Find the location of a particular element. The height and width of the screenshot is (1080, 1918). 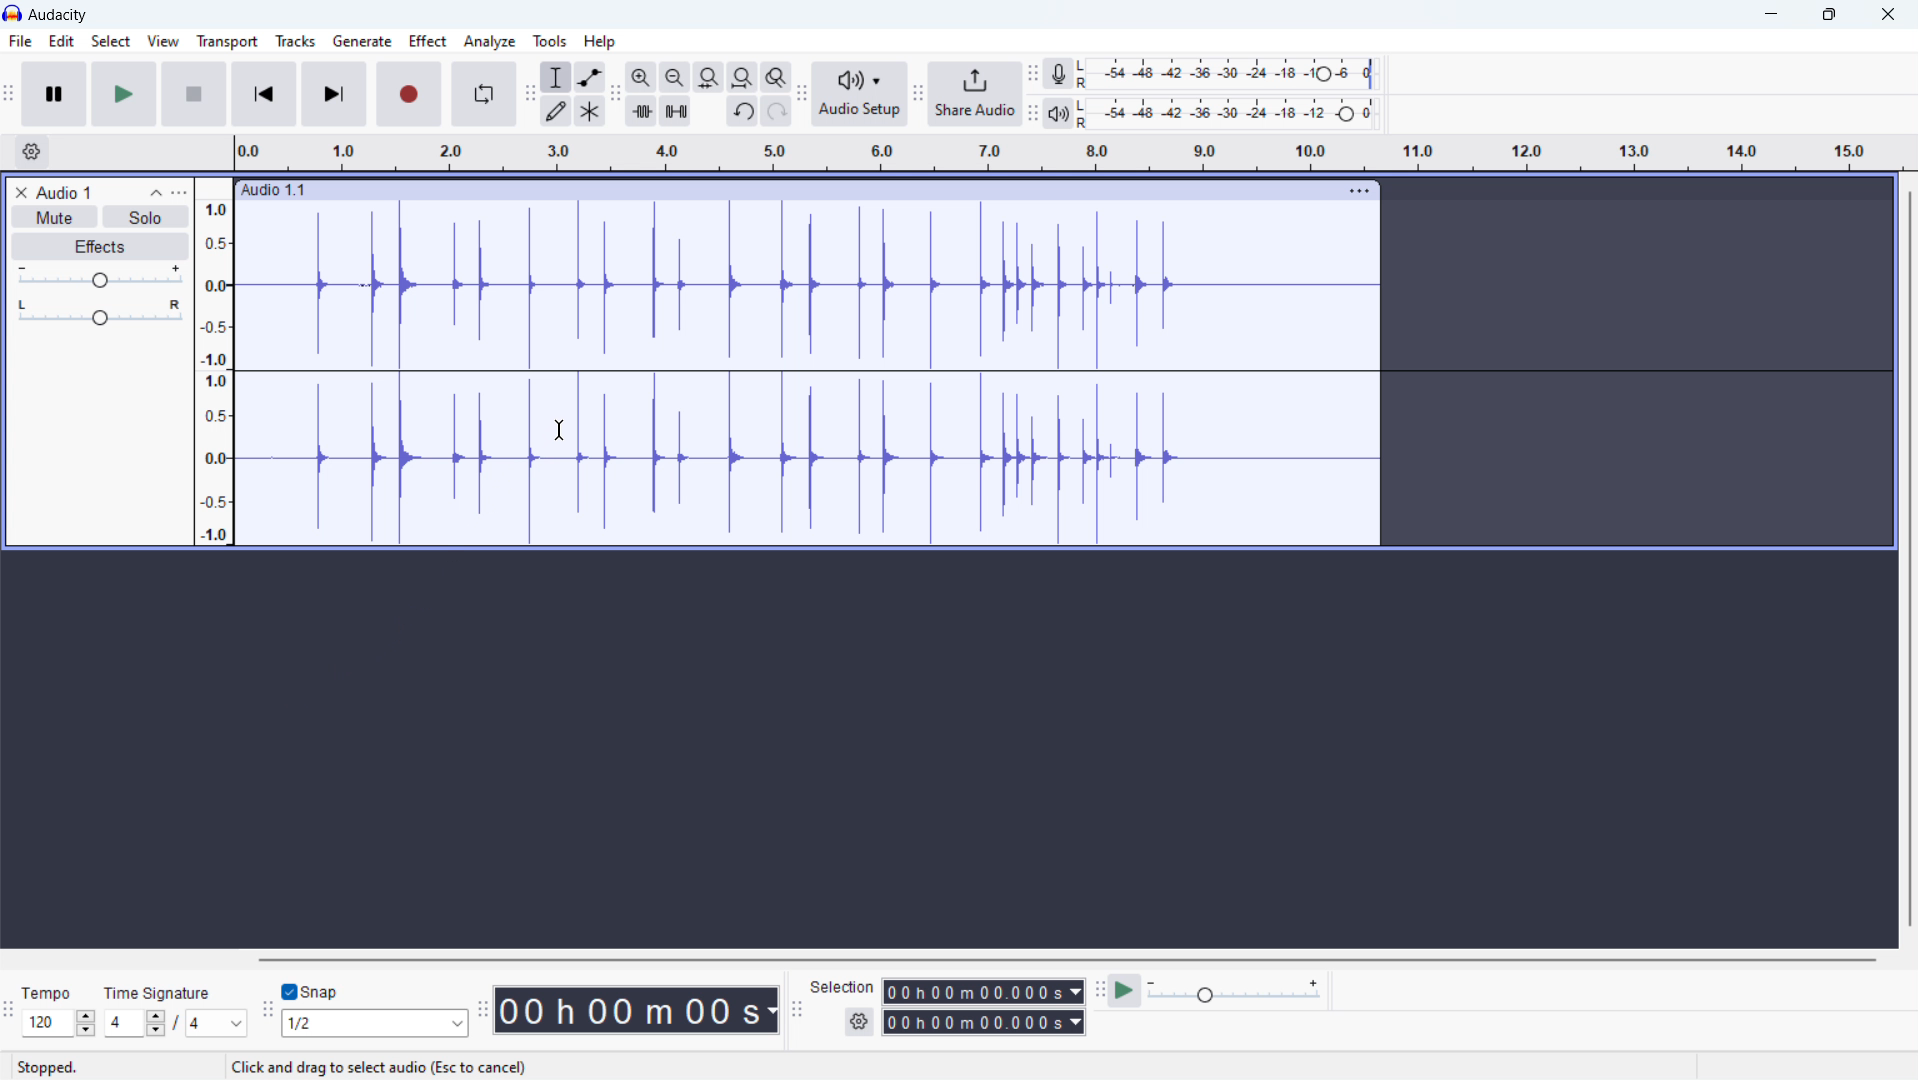

file is located at coordinates (20, 41).